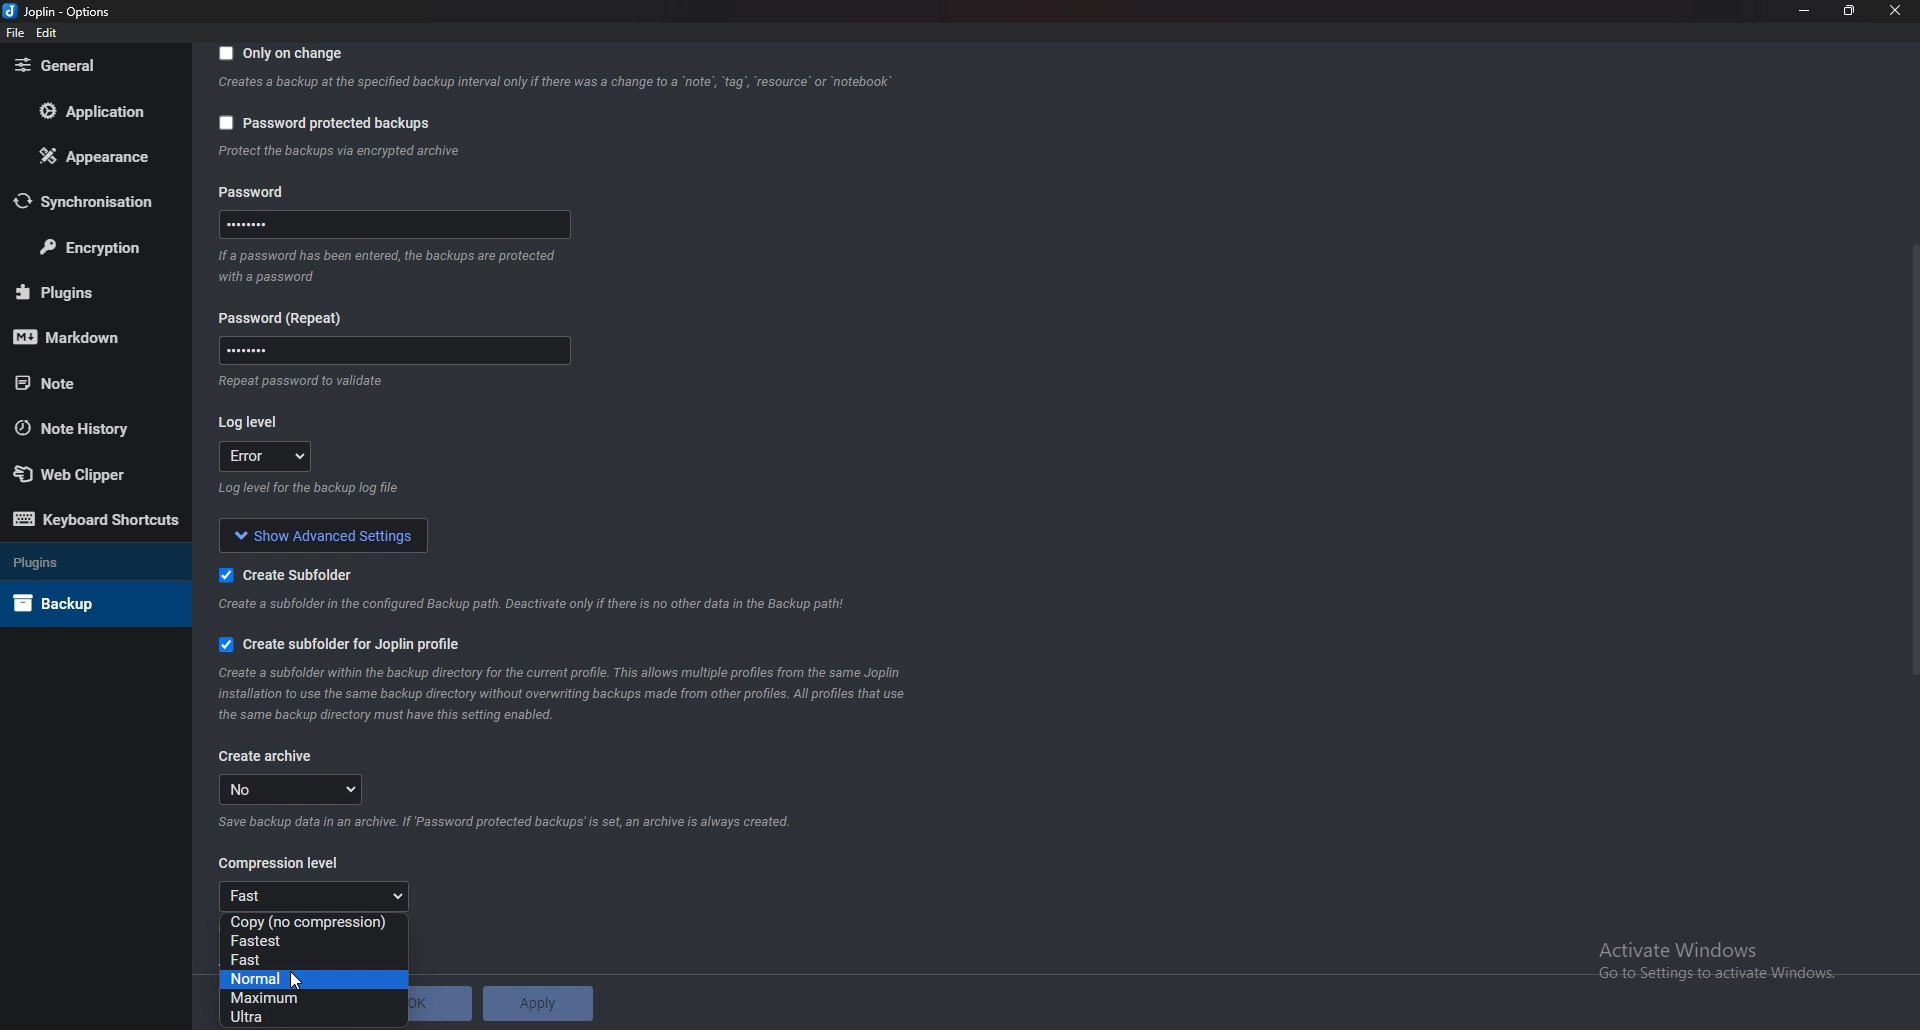 This screenshot has width=1920, height=1030. I want to click on Maximum, so click(311, 997).